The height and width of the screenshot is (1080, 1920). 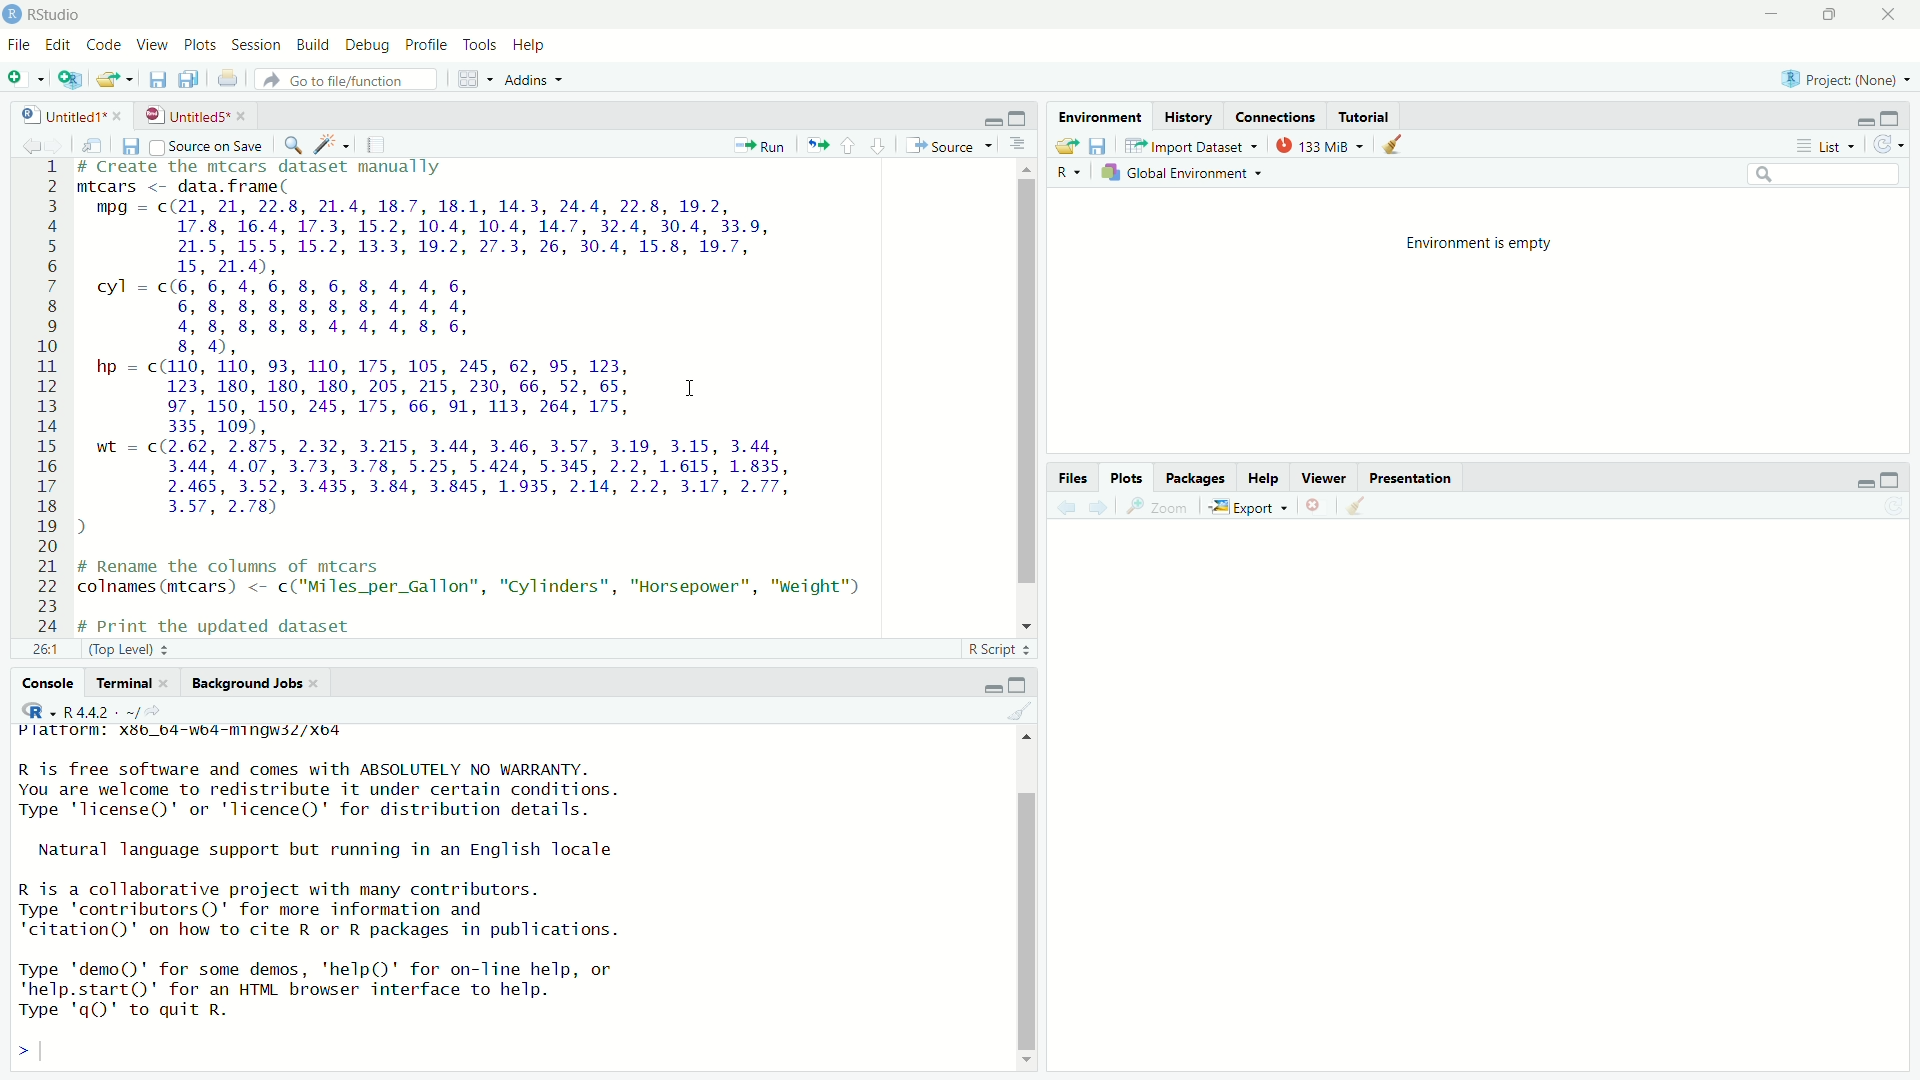 I want to click on print, so click(x=228, y=81).